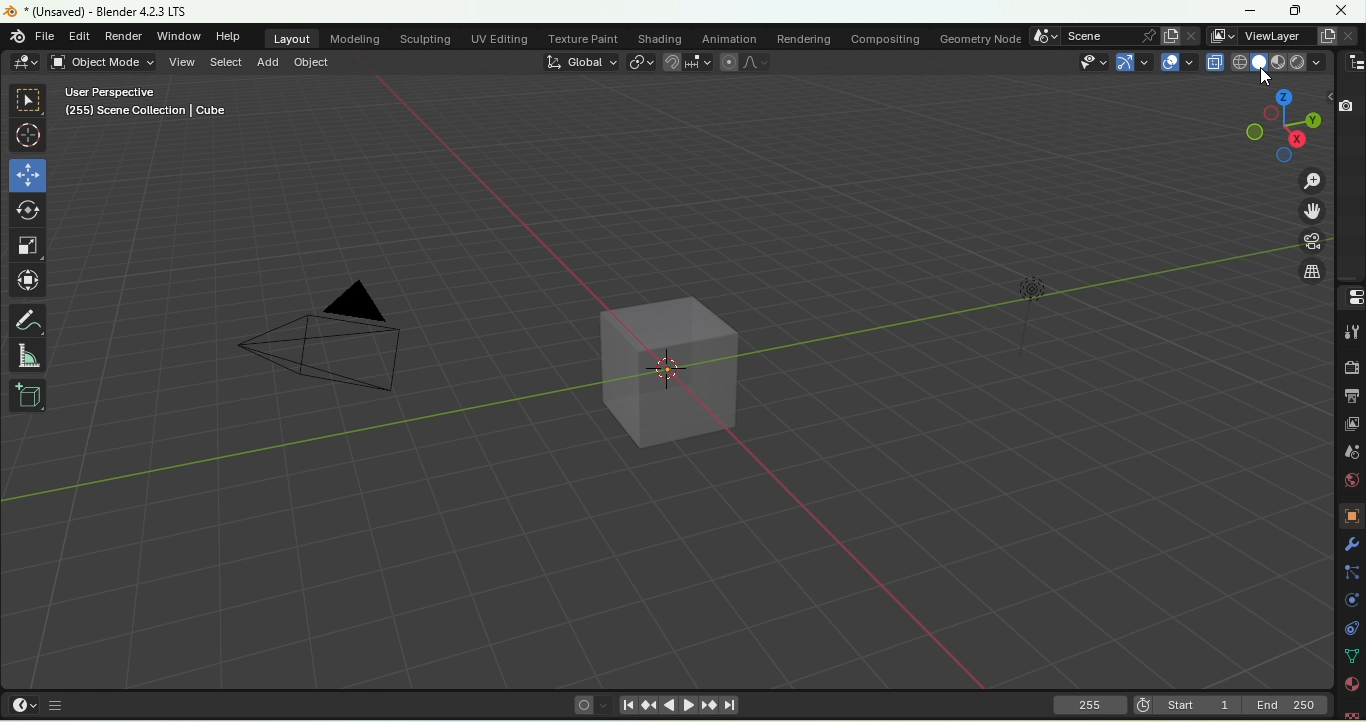 This screenshot has height=722, width=1366. I want to click on Viewport shading: Rendered, so click(1298, 62).